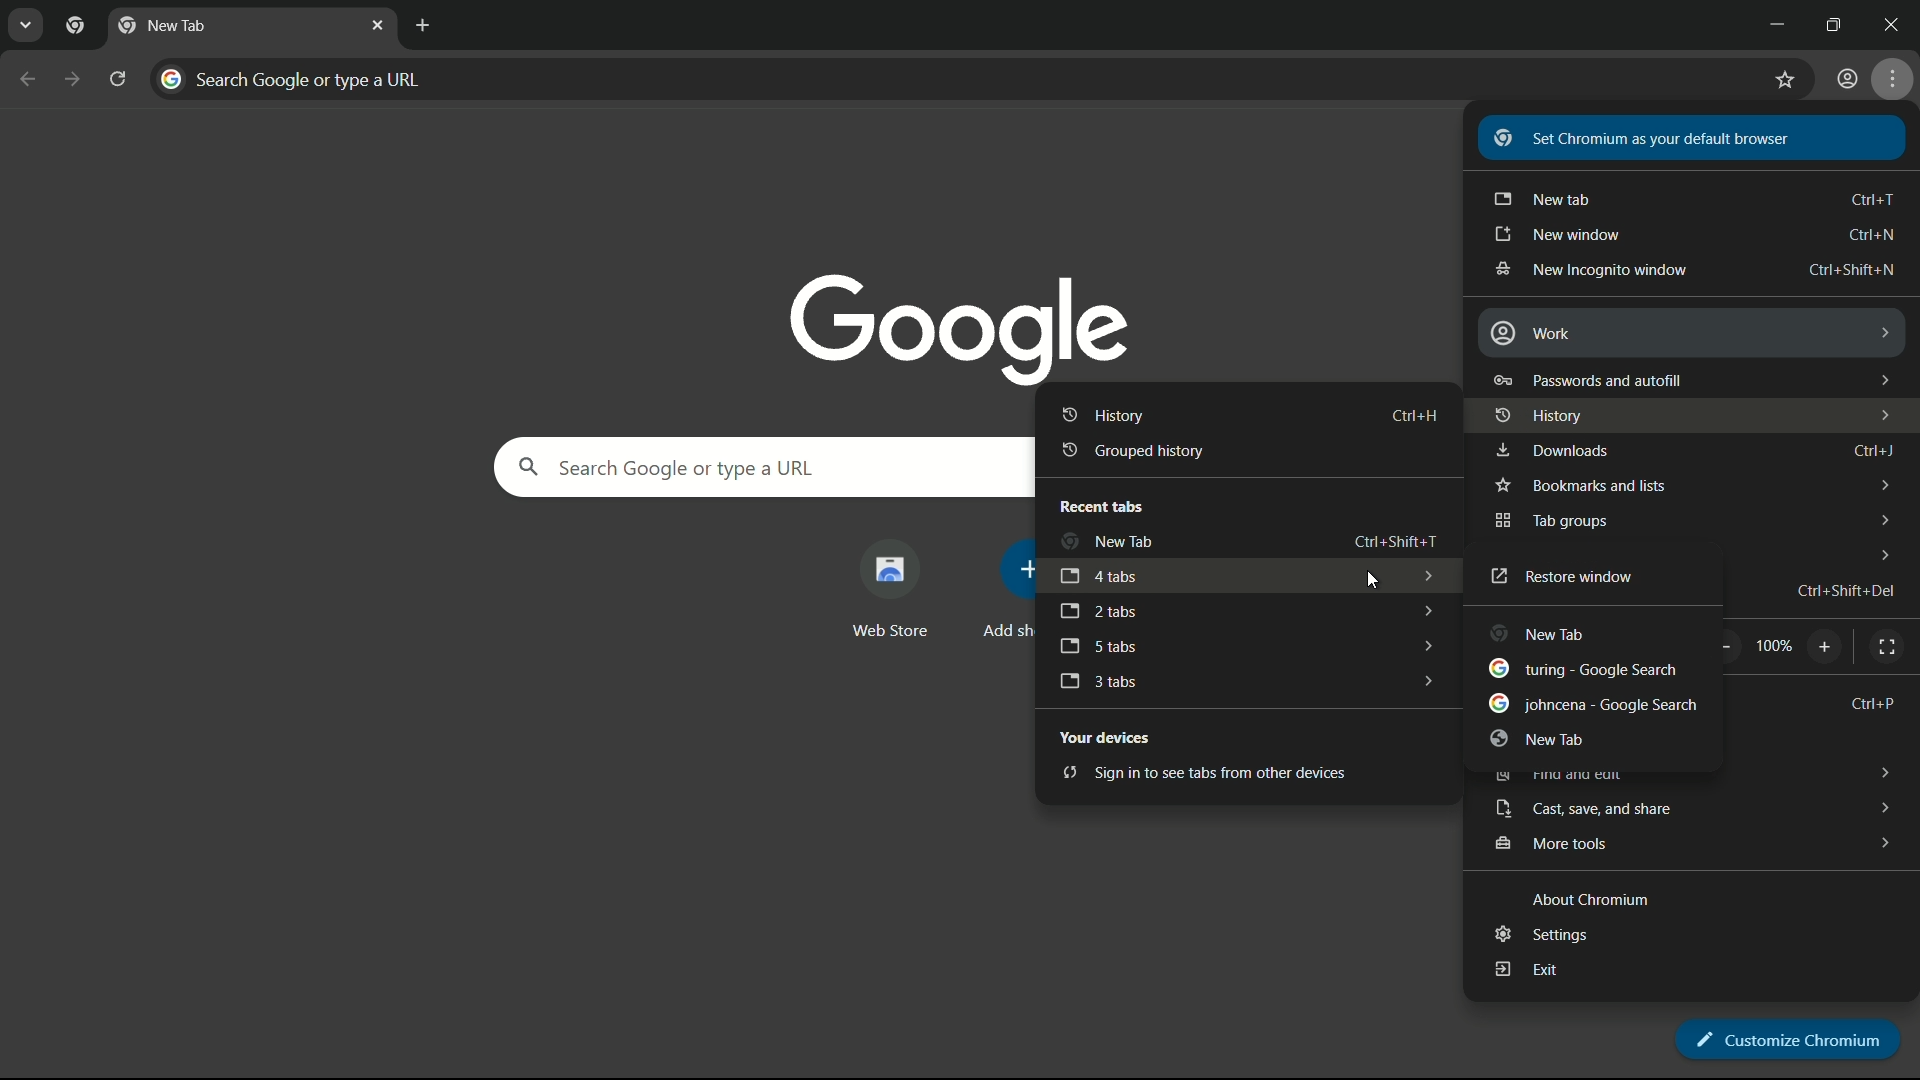 This screenshot has width=1920, height=1080. I want to click on shortcut key, so click(1844, 592).